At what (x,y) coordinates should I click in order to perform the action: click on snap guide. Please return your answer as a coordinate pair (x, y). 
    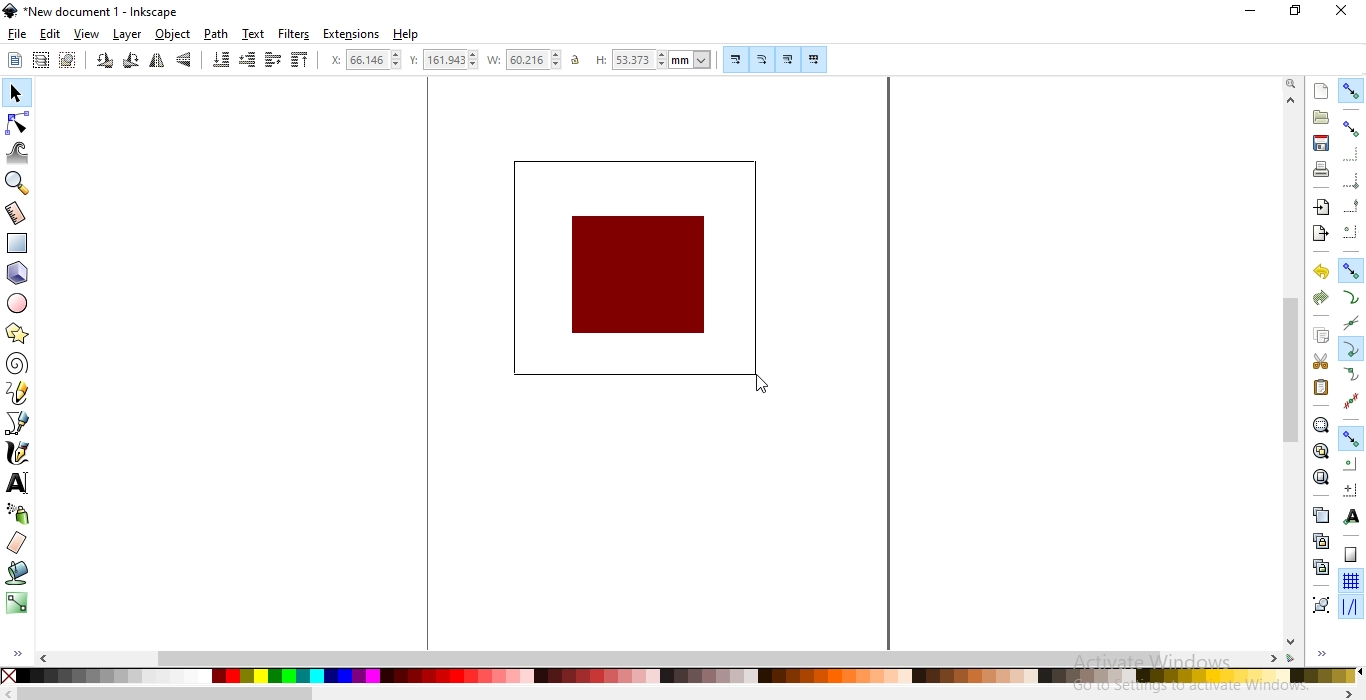
    Looking at the image, I should click on (1351, 607).